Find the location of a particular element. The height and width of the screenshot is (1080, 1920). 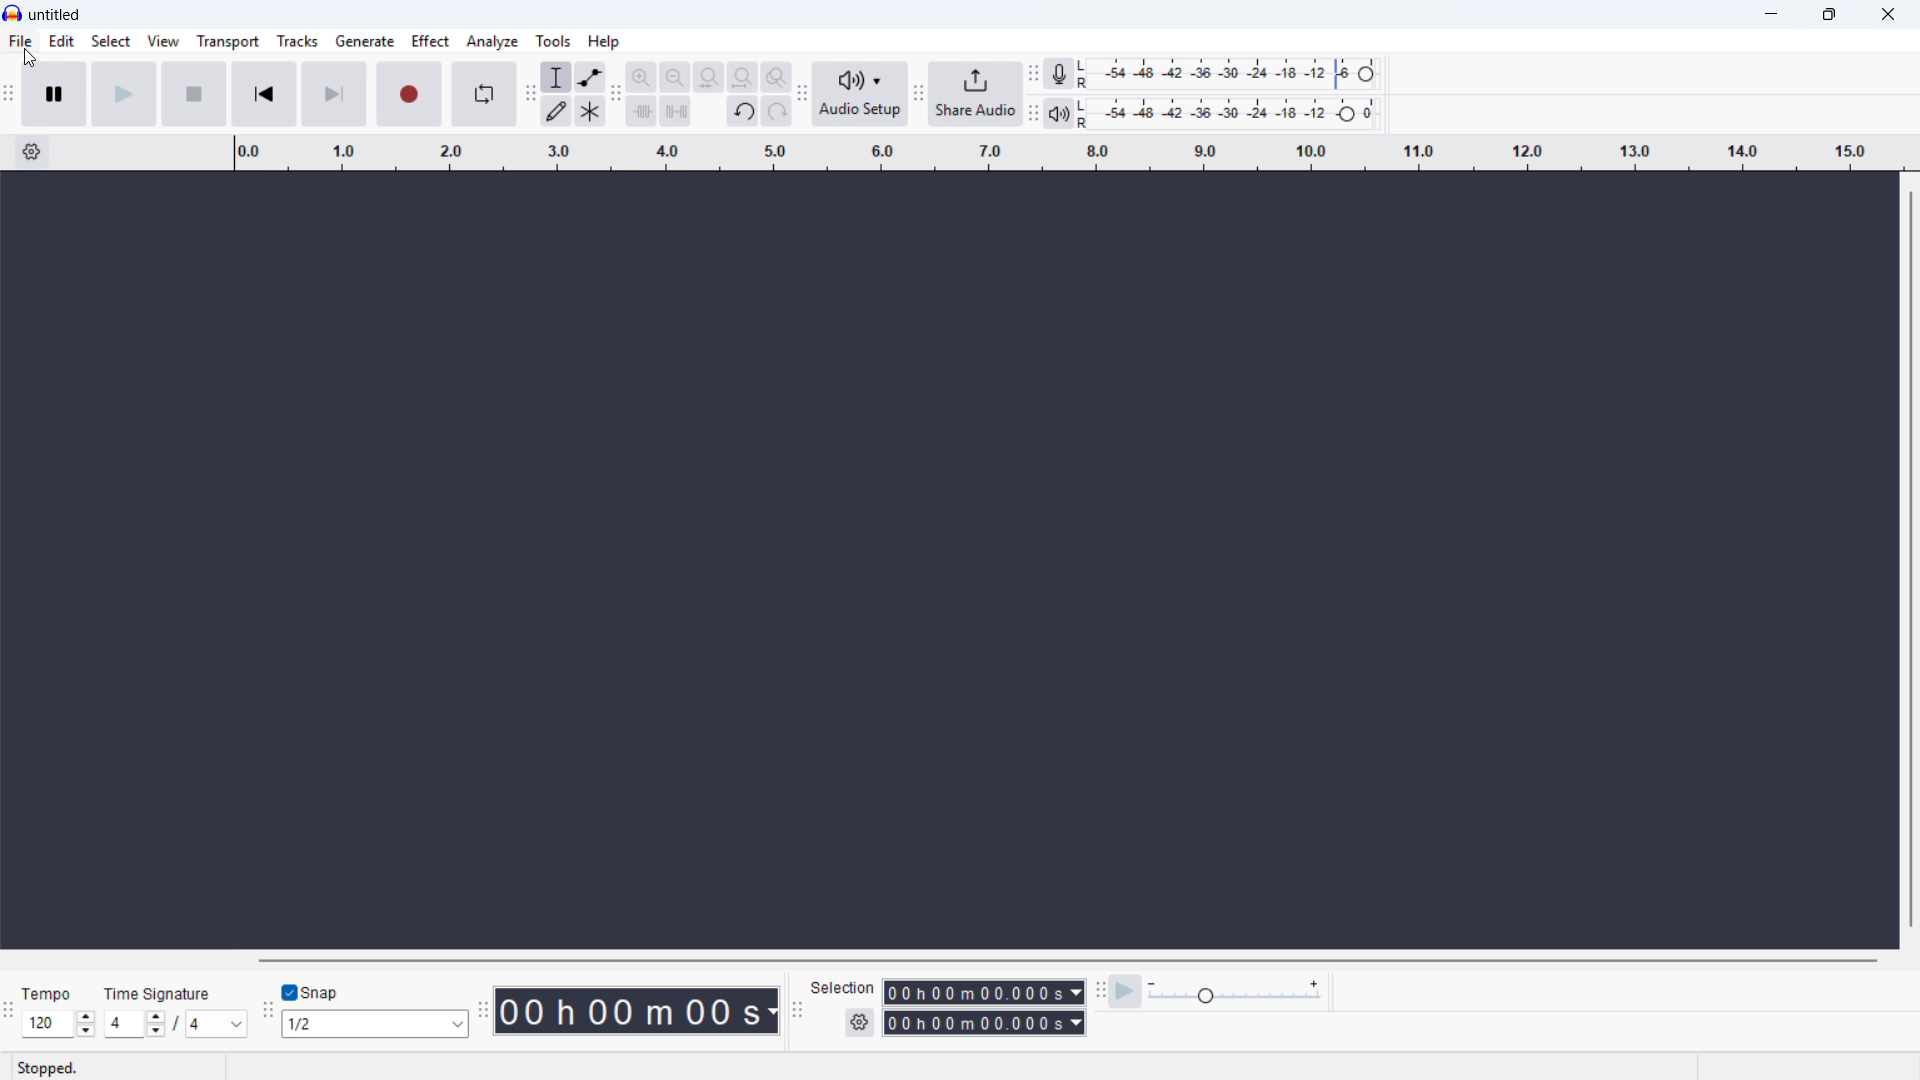

Record  is located at coordinates (409, 94).